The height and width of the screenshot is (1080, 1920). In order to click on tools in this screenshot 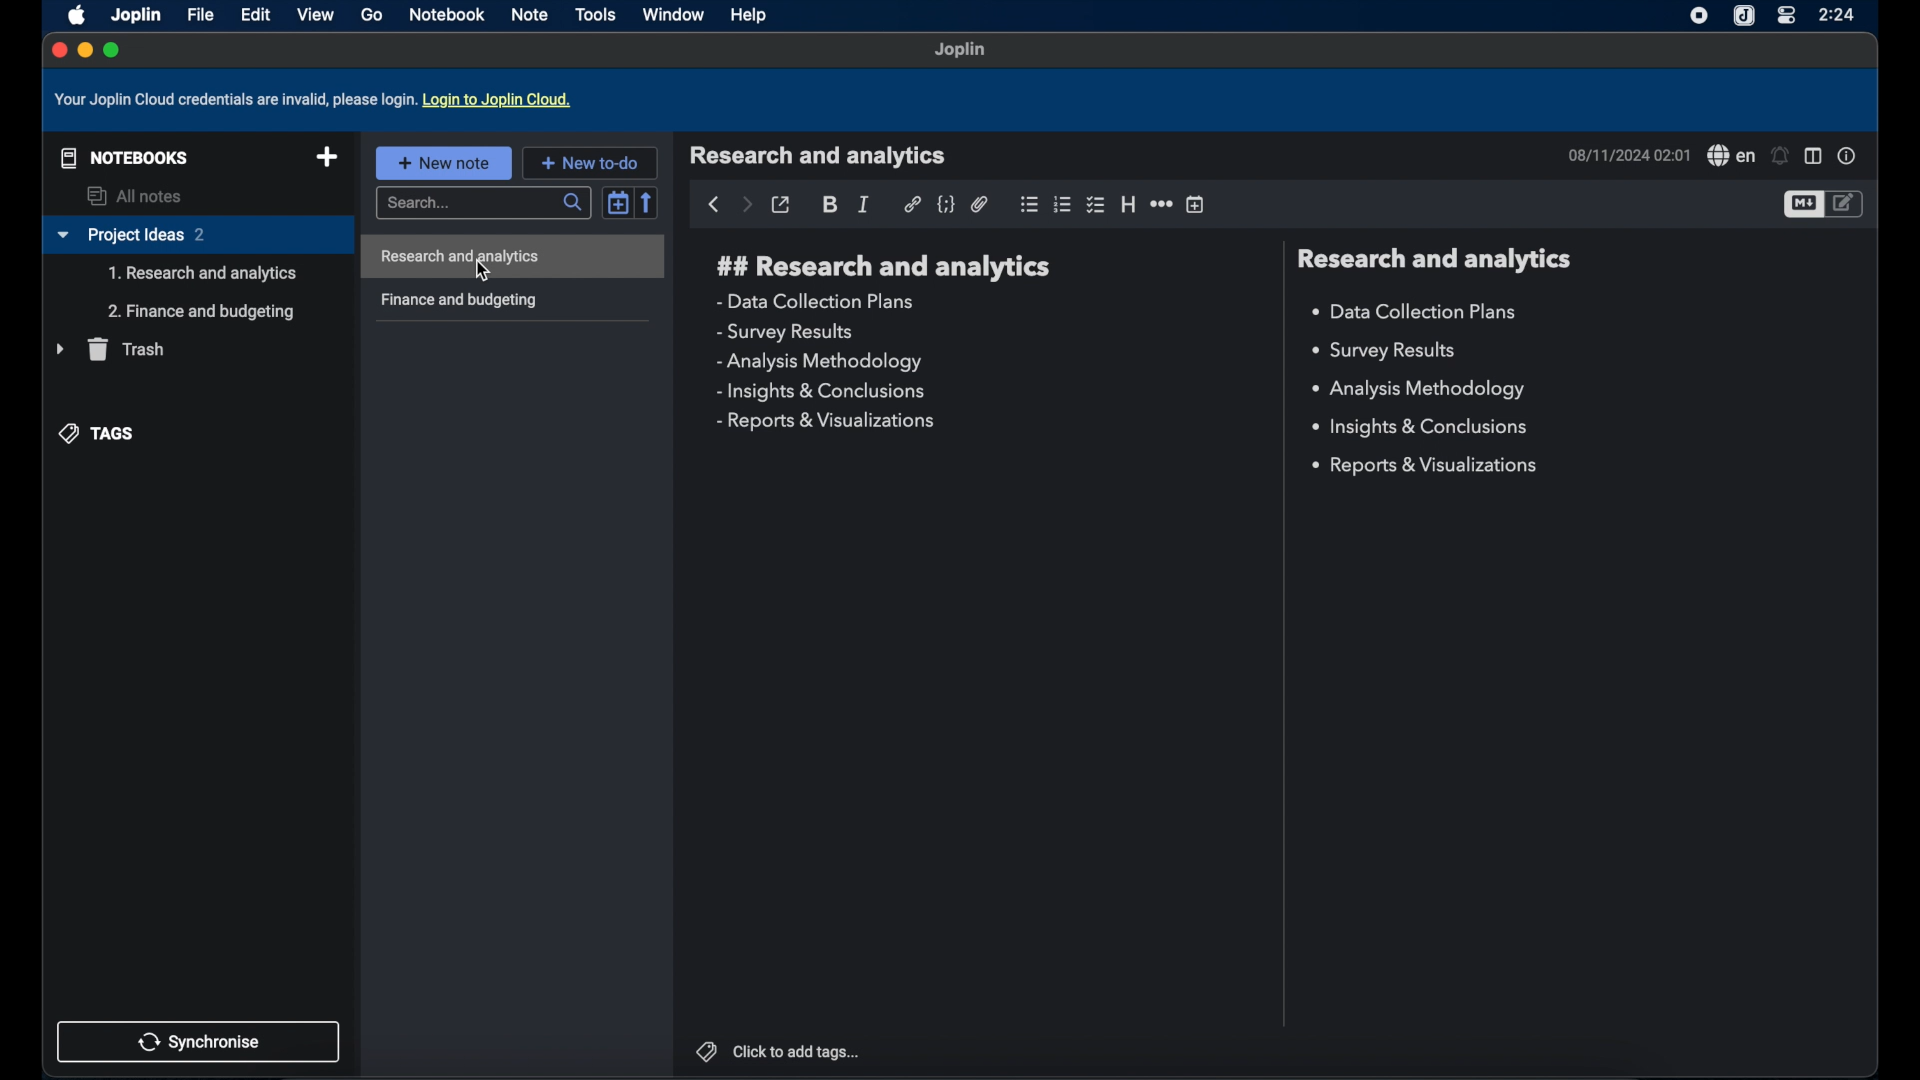, I will do `click(596, 14)`.